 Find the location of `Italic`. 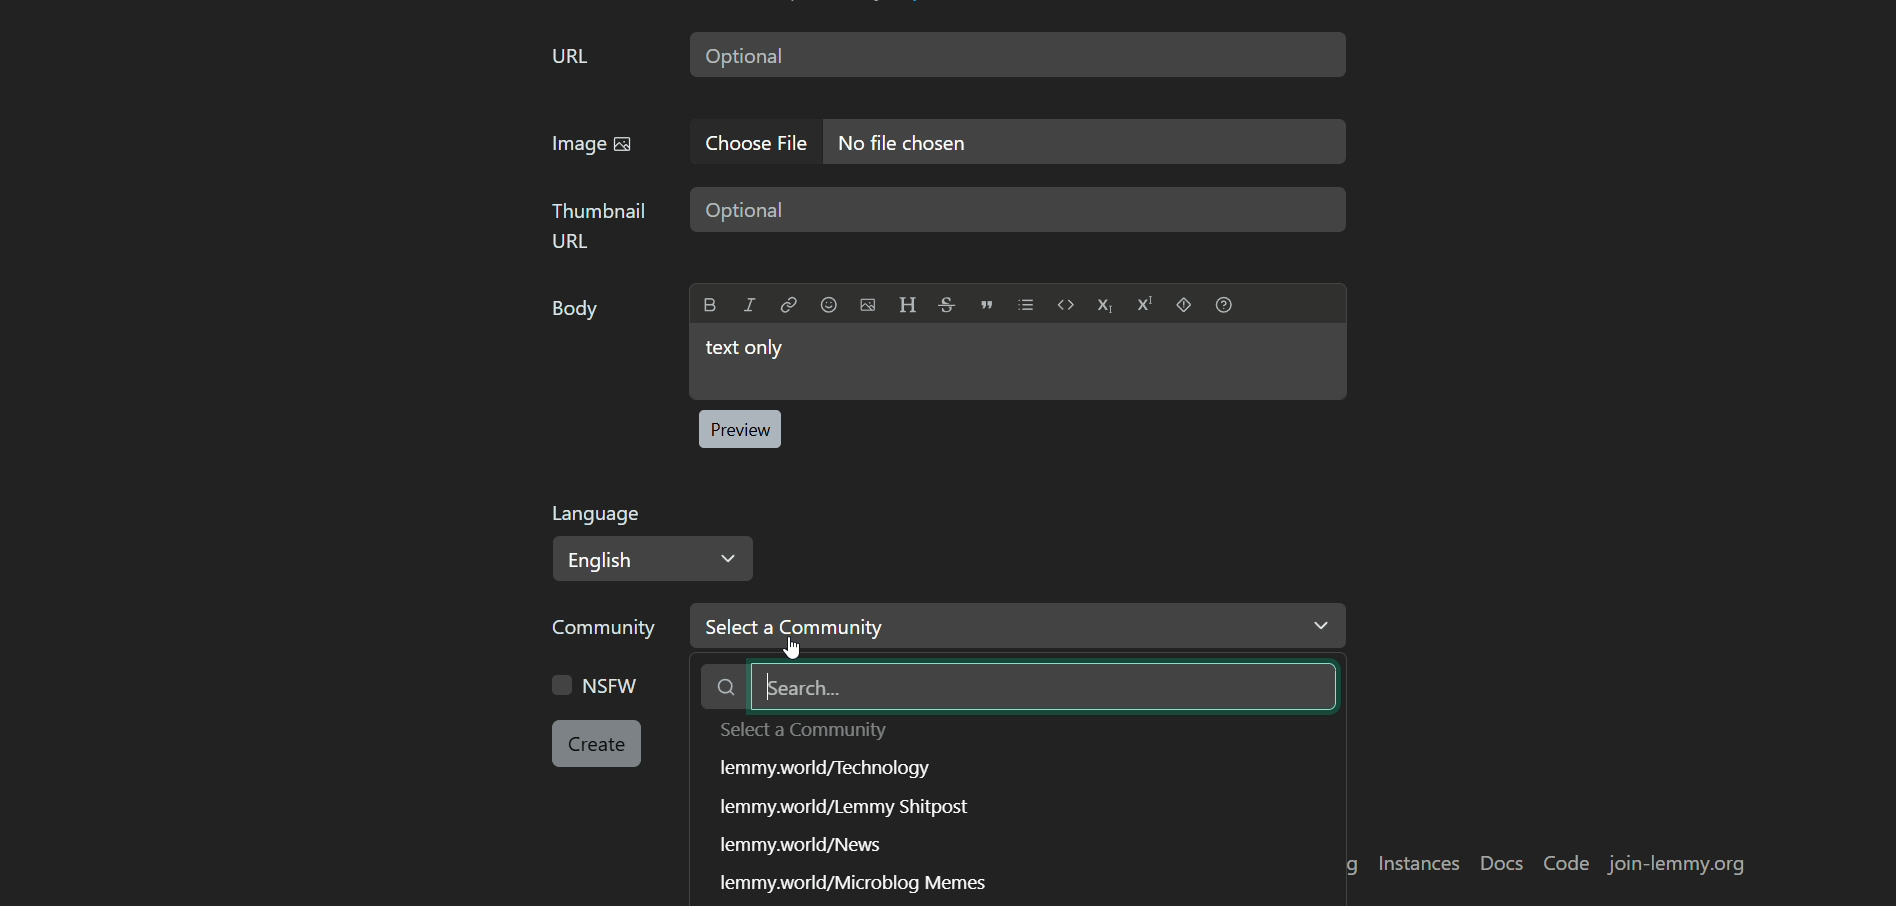

Italic is located at coordinates (749, 304).